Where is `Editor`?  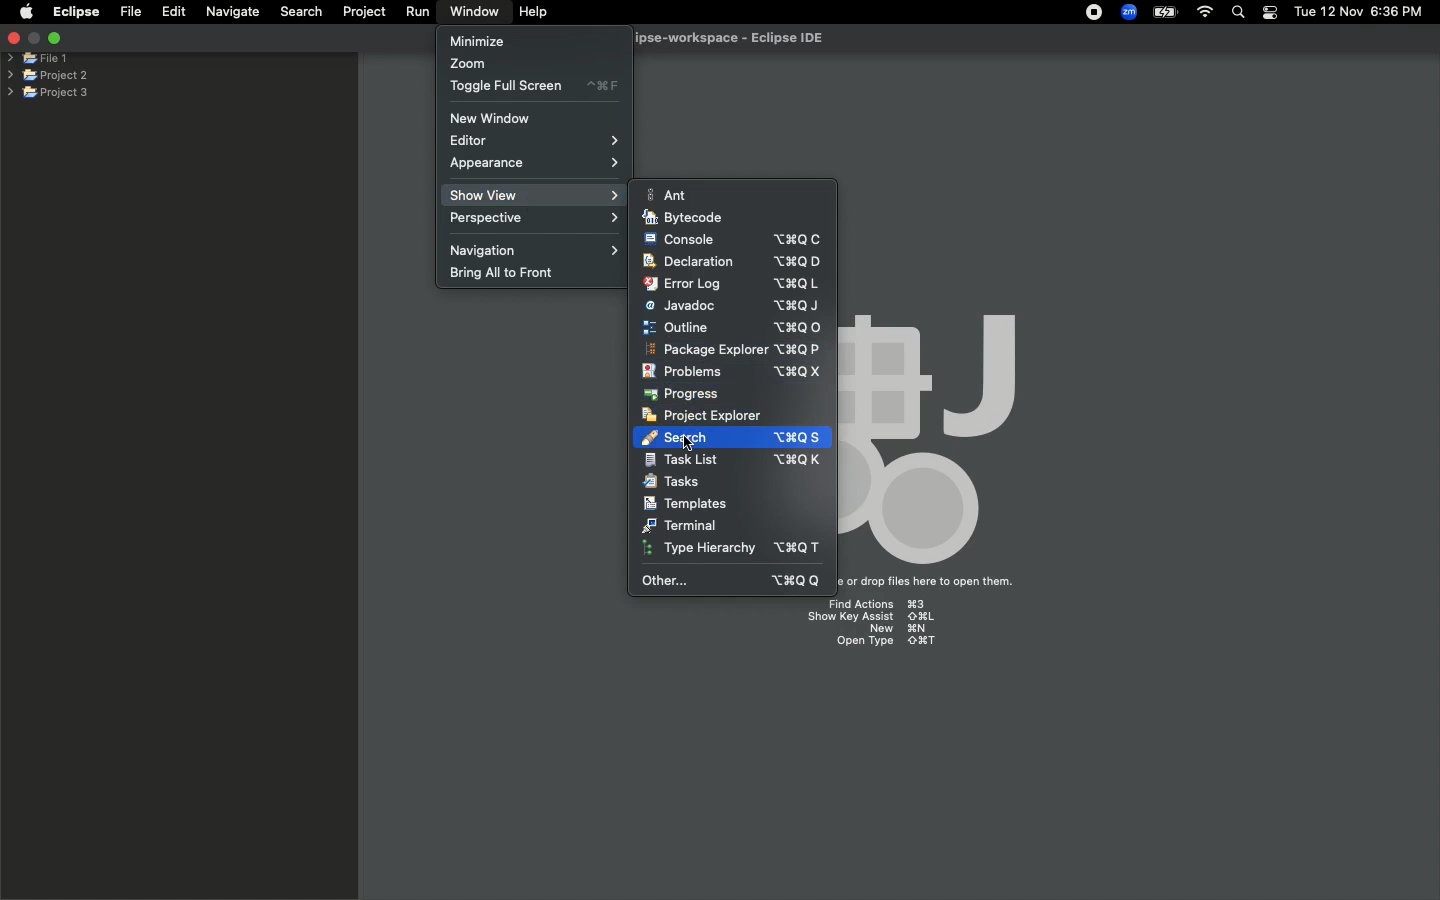 Editor is located at coordinates (539, 141).